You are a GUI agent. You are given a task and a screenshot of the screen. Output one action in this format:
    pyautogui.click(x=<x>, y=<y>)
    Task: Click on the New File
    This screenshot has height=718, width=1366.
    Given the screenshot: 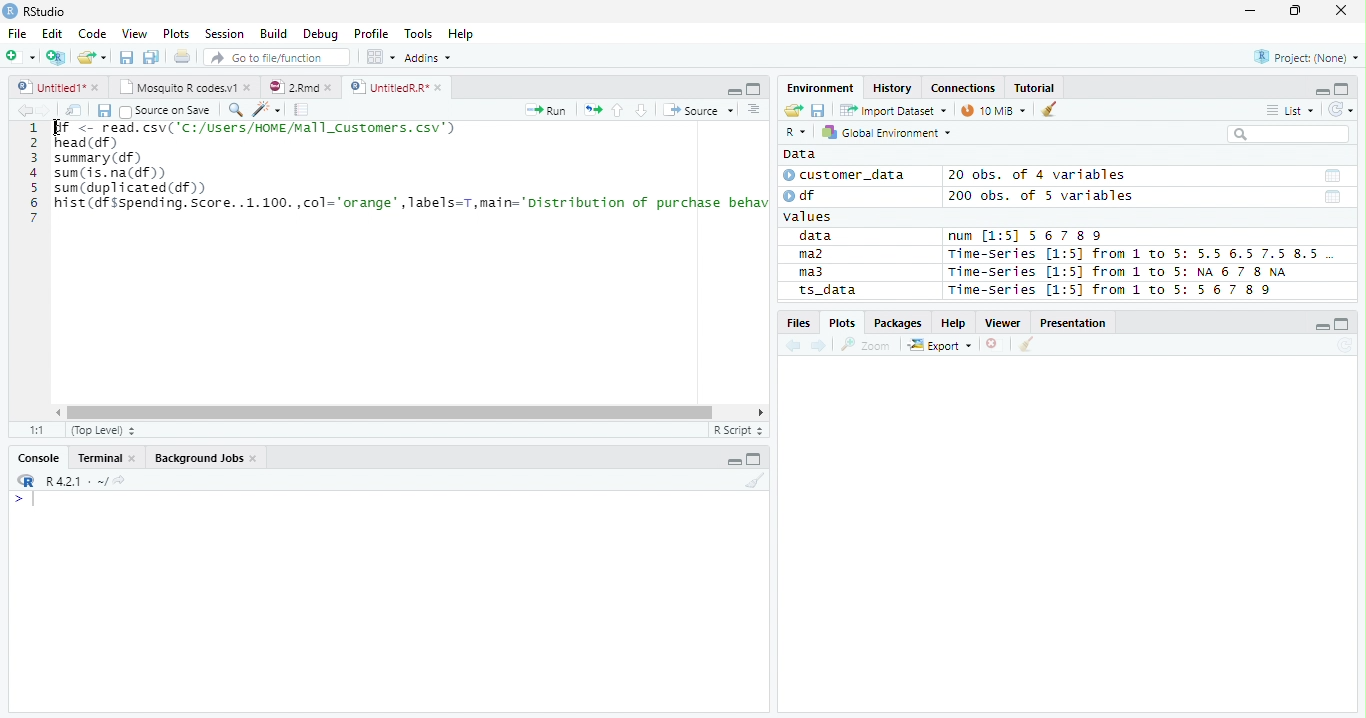 What is the action you would take?
    pyautogui.click(x=21, y=56)
    